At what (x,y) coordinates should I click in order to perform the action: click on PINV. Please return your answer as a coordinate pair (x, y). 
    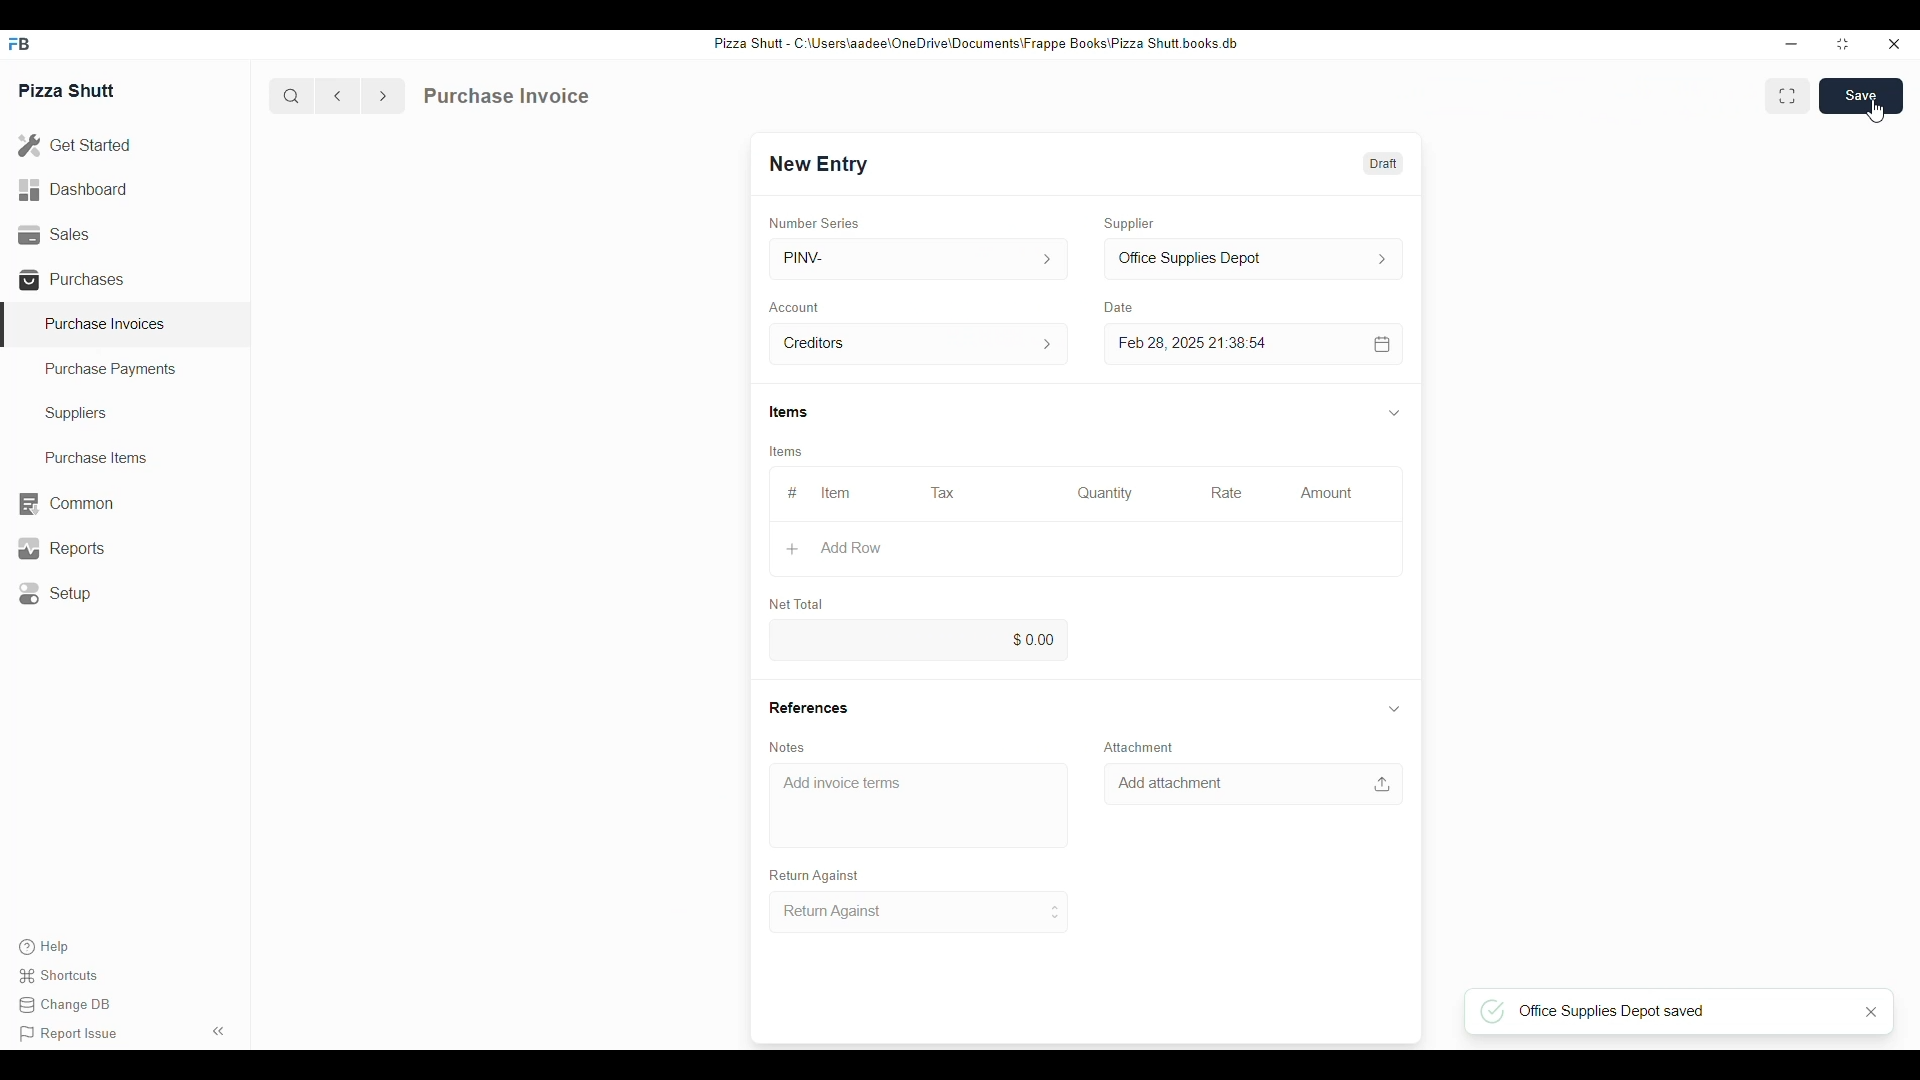
    Looking at the image, I should click on (916, 258).